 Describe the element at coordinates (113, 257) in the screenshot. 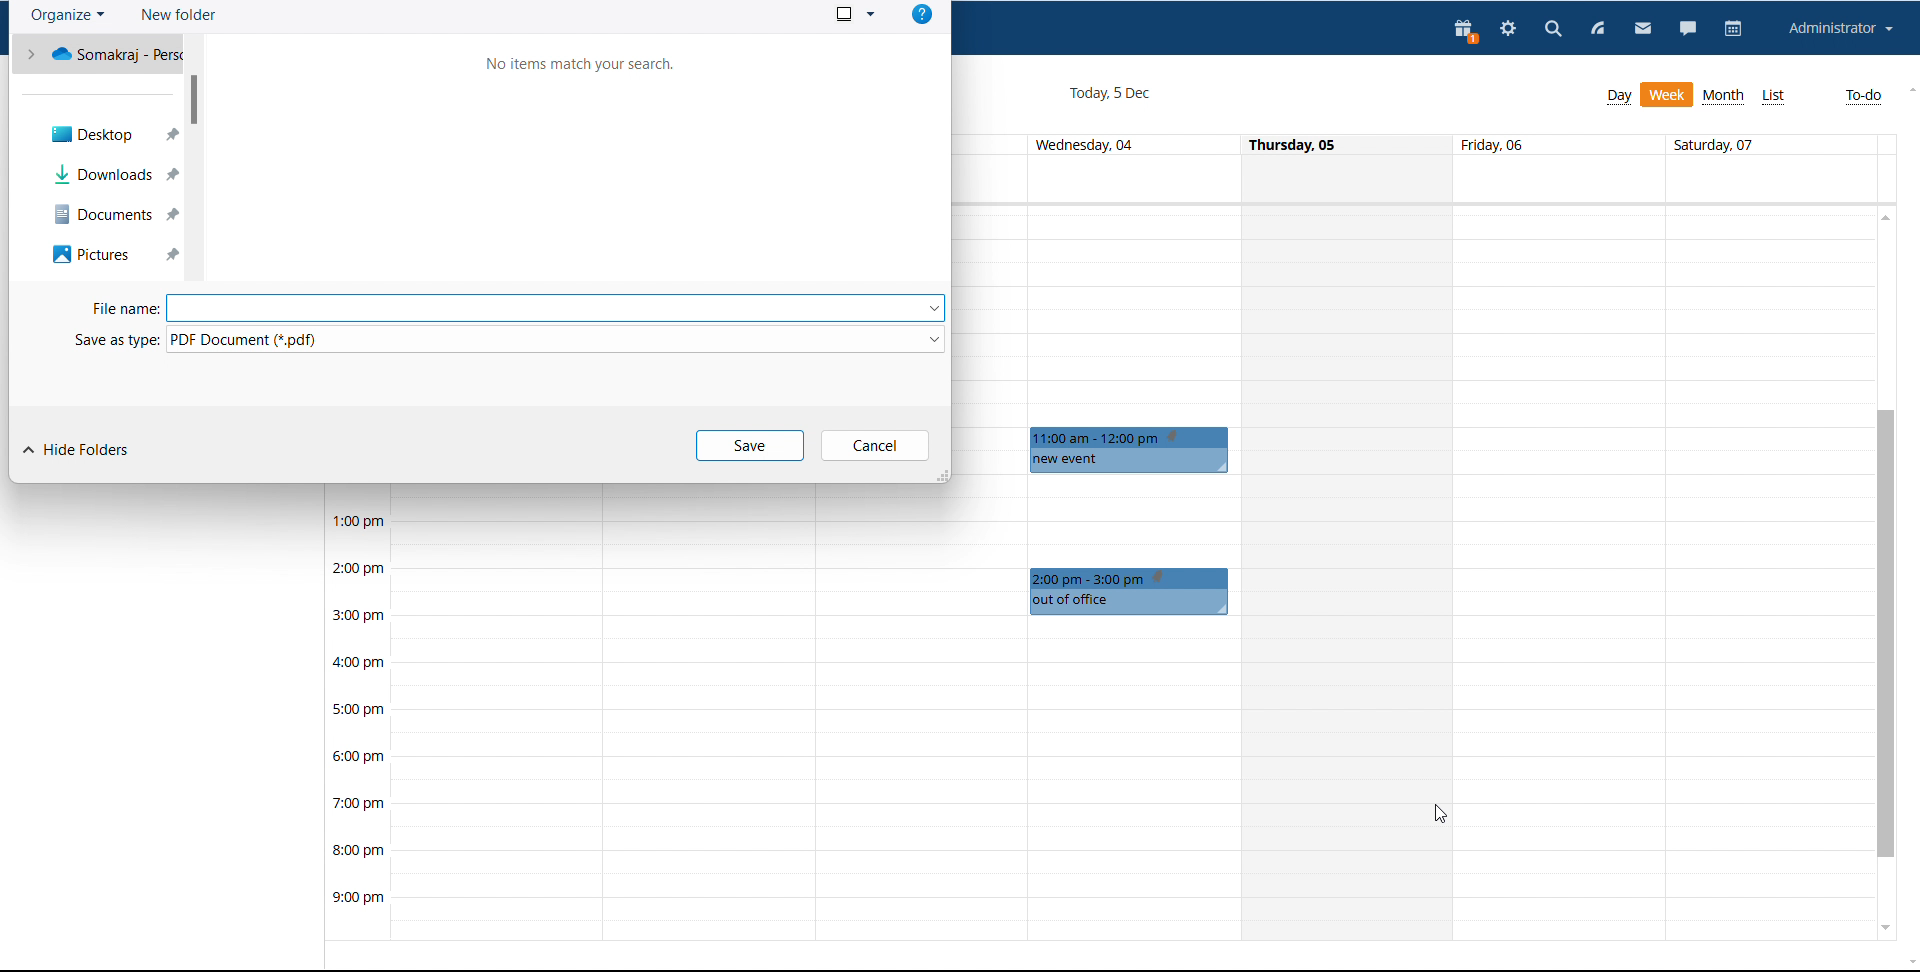

I see `` at that location.